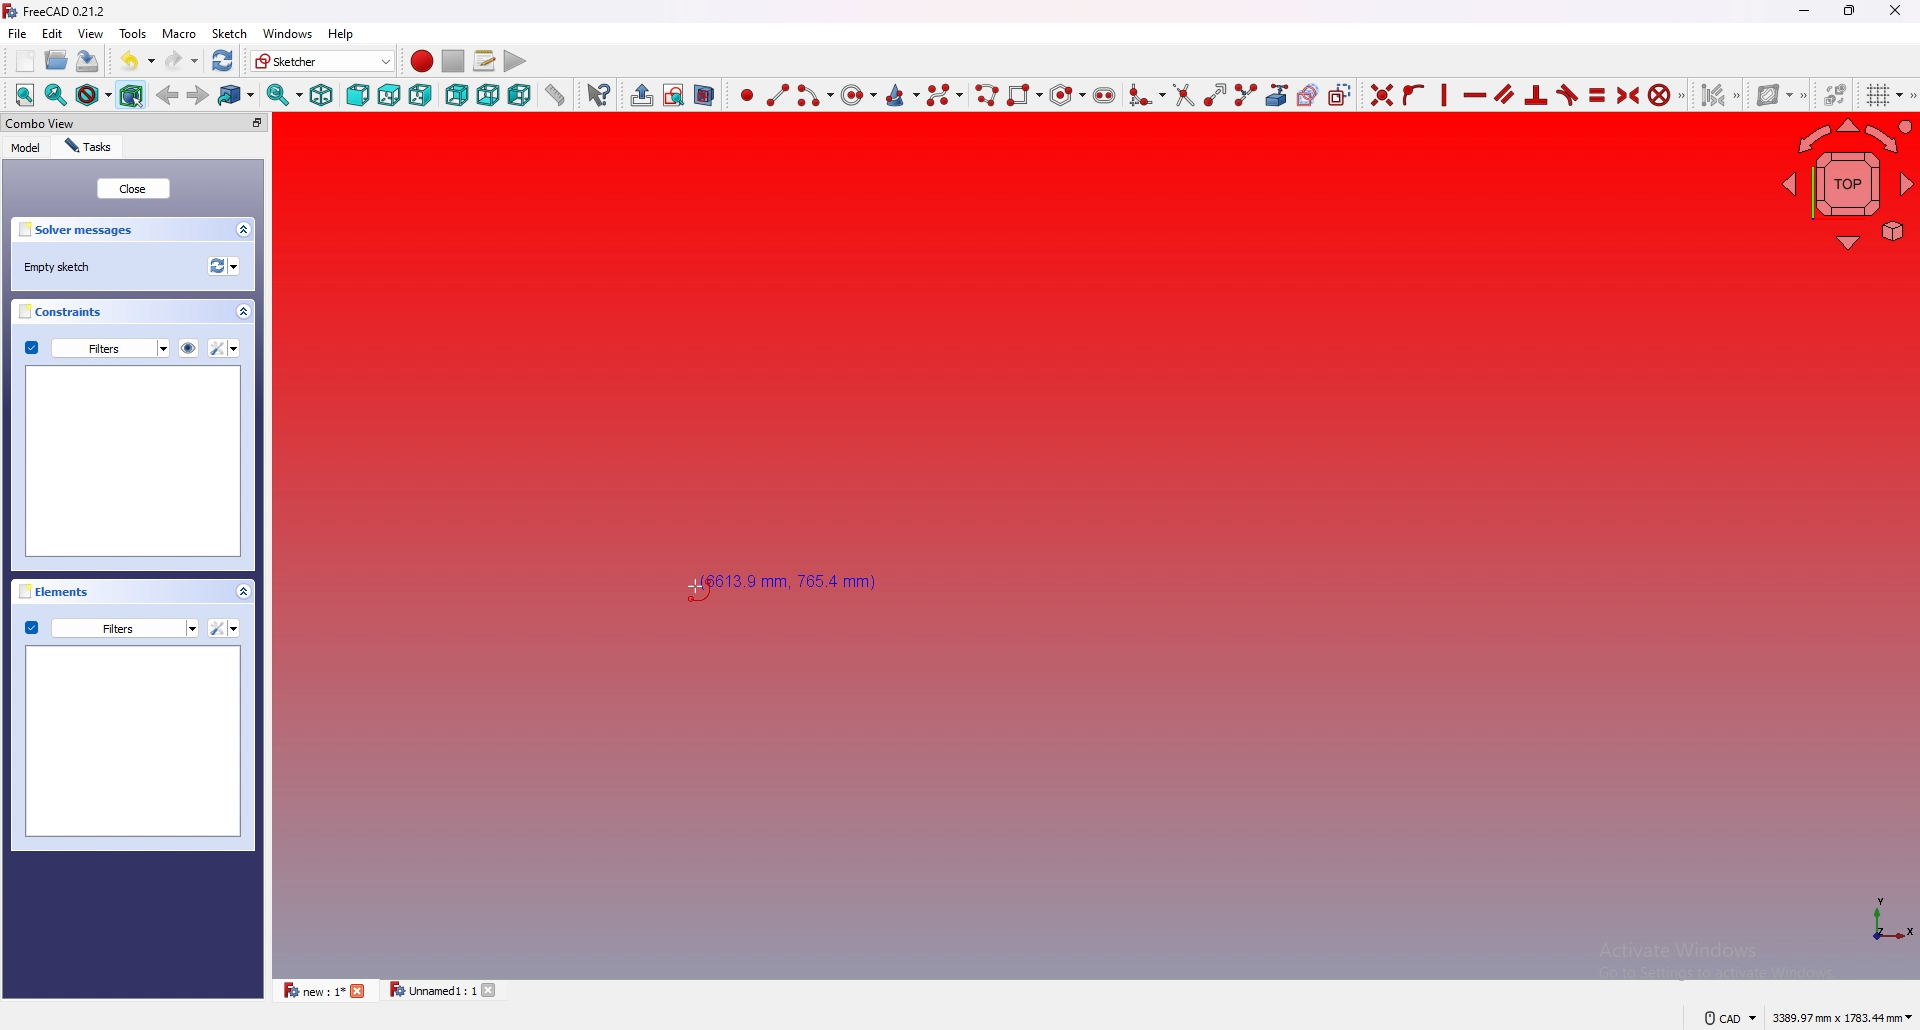 The width and height of the screenshot is (1920, 1030). What do you see at coordinates (56, 33) in the screenshot?
I see `edit` at bounding box center [56, 33].